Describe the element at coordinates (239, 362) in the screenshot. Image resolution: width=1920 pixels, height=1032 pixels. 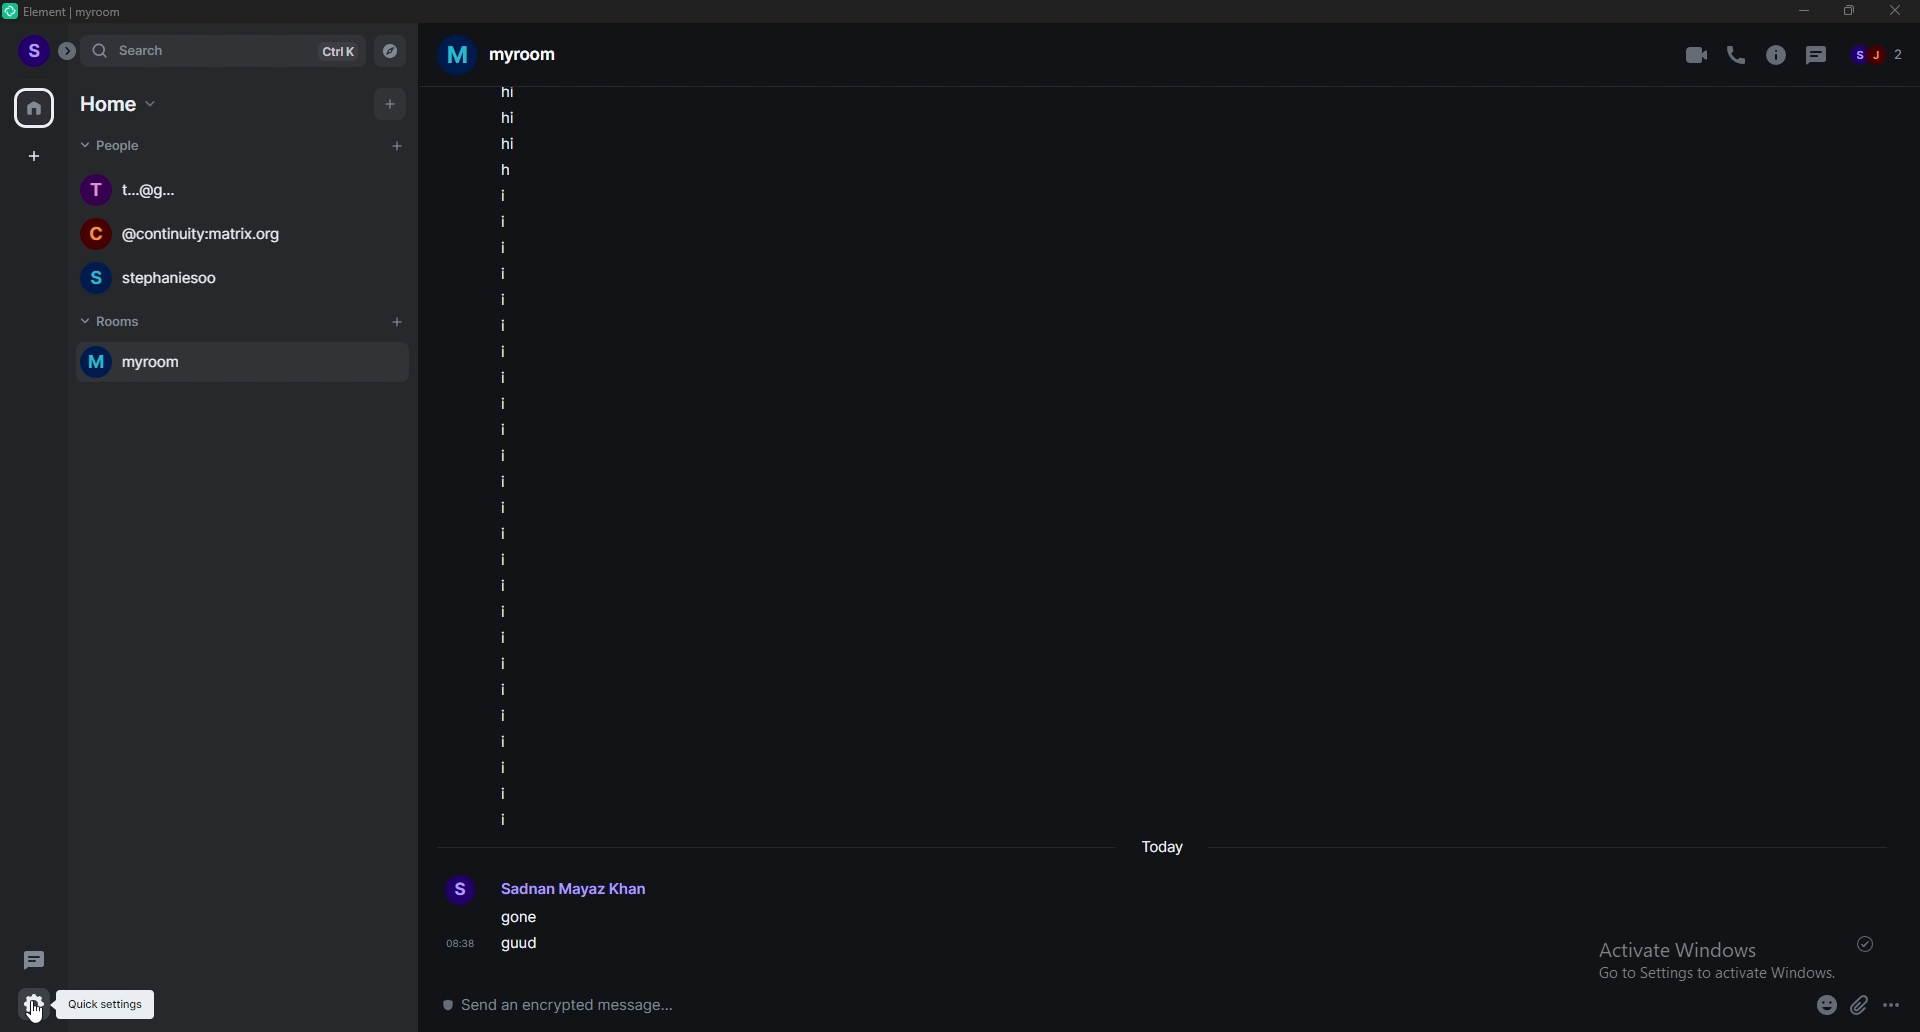
I see `room` at that location.